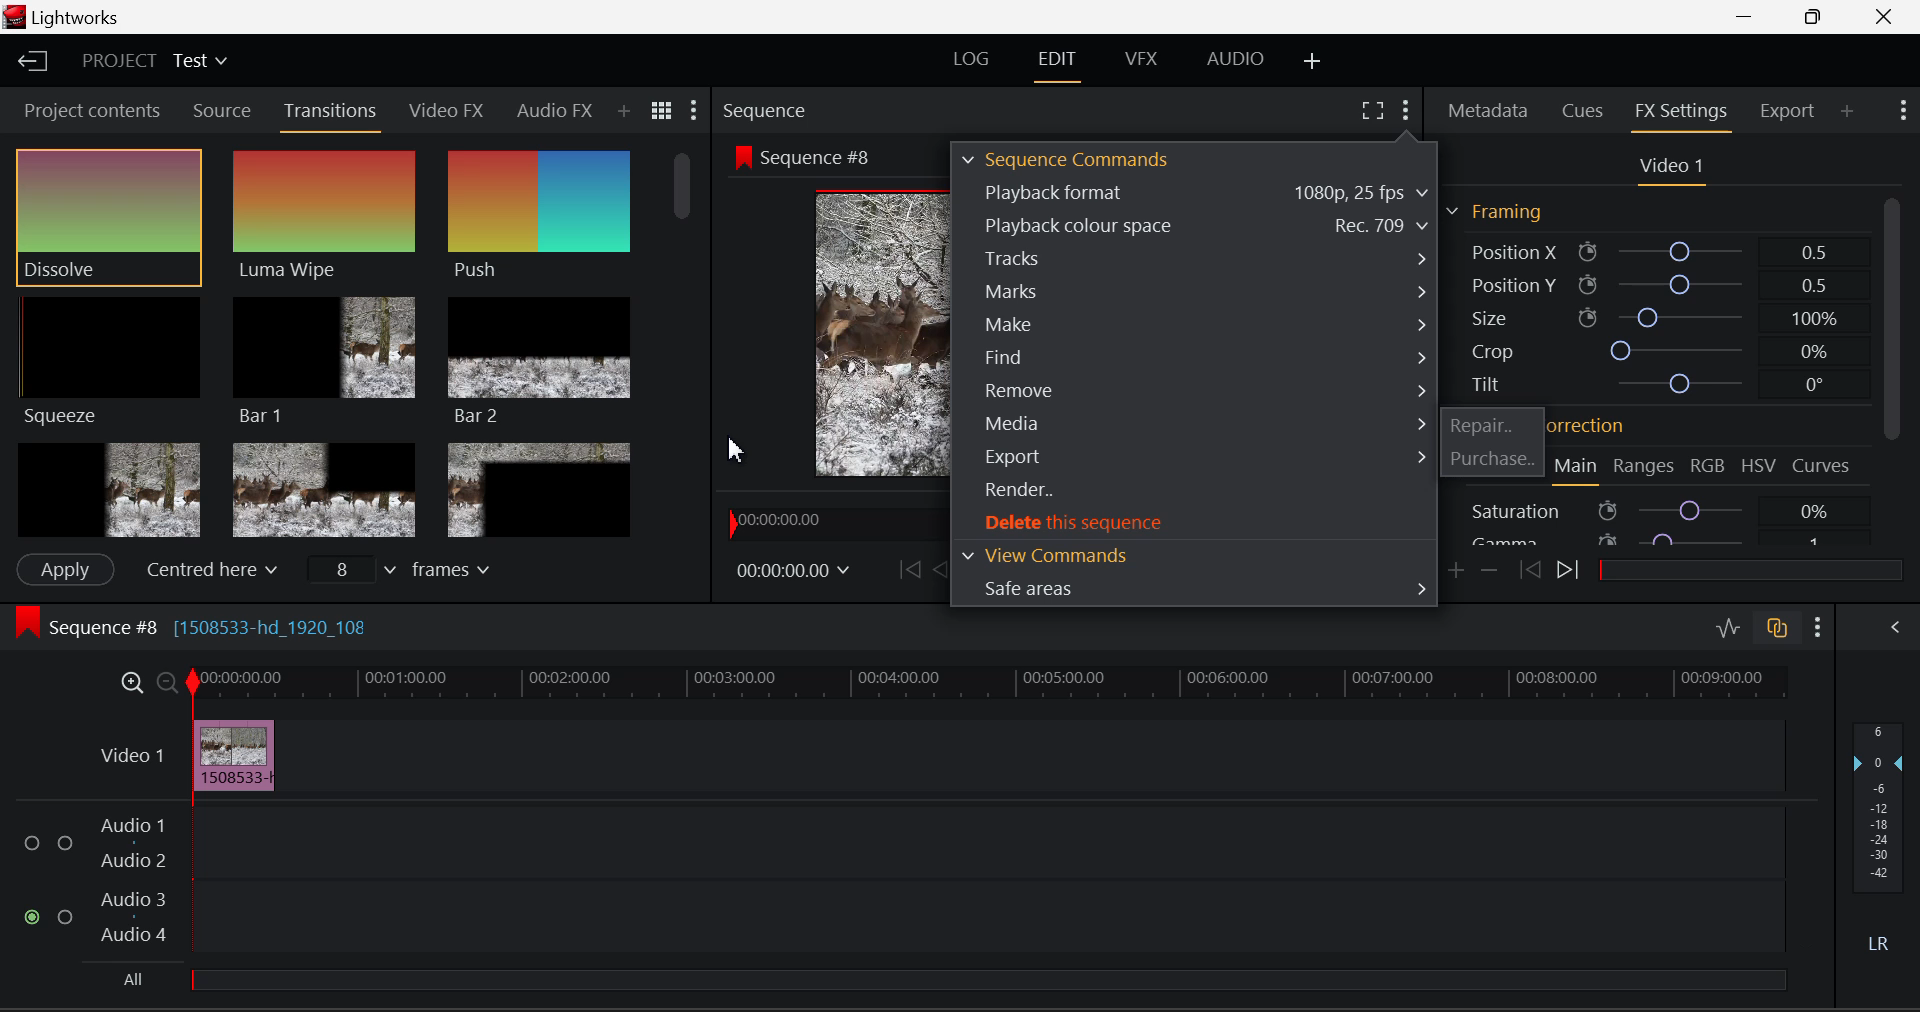 The height and width of the screenshot is (1012, 1920). Describe the element at coordinates (1886, 17) in the screenshot. I see `Close` at that location.